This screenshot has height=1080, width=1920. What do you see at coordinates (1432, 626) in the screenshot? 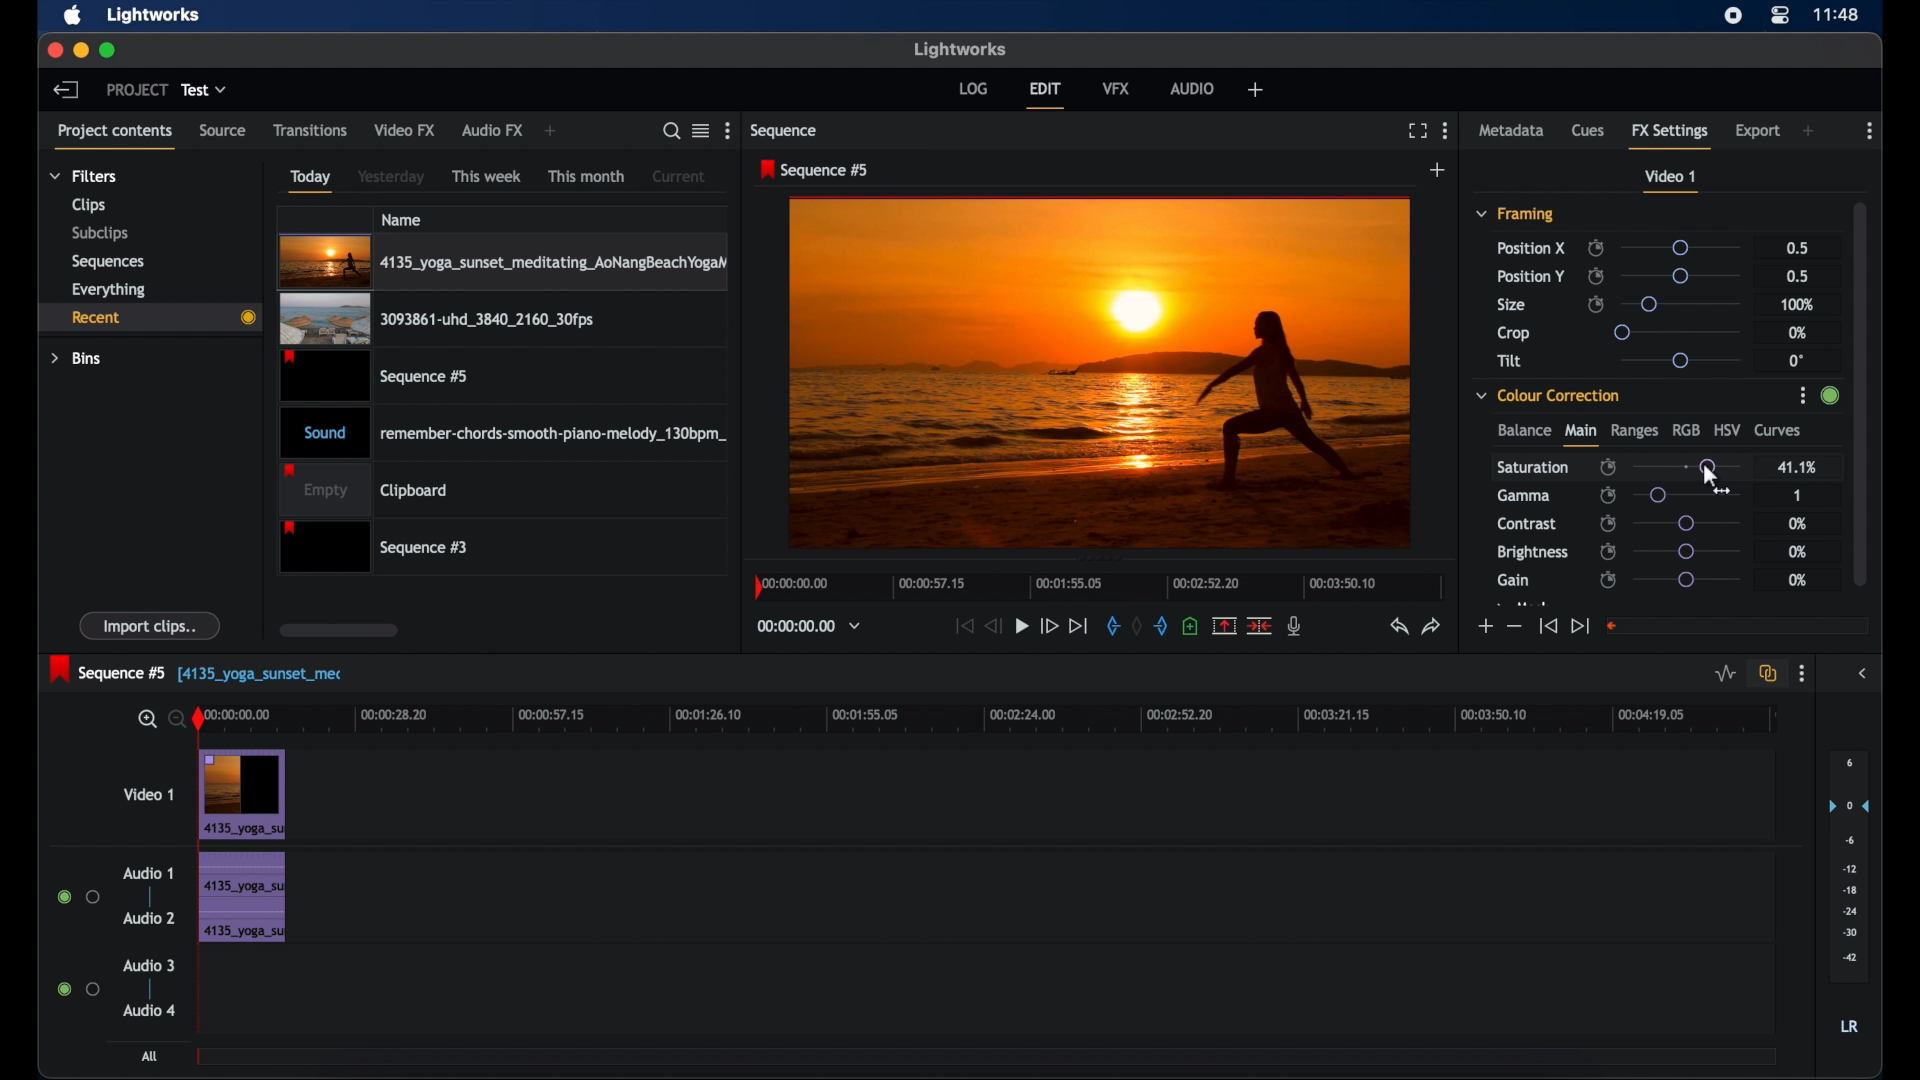
I see `redo` at bounding box center [1432, 626].